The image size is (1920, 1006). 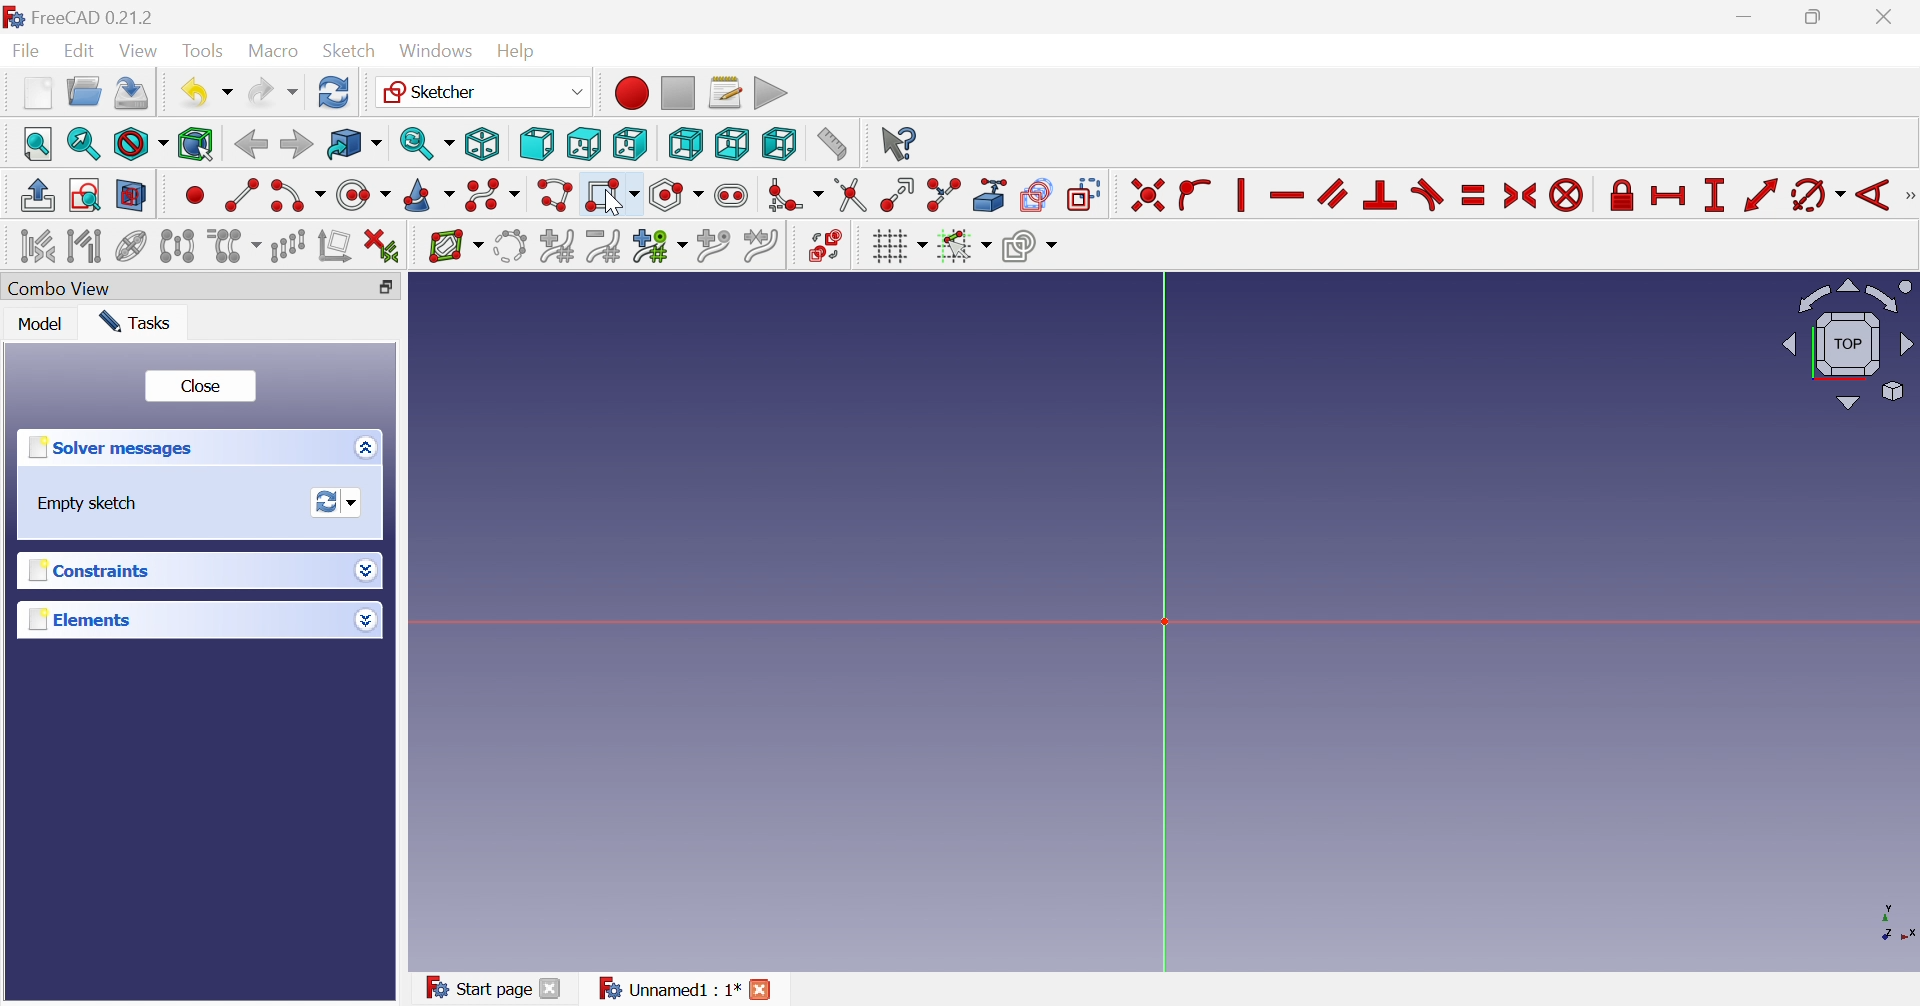 I want to click on Create arc, so click(x=297, y=196).